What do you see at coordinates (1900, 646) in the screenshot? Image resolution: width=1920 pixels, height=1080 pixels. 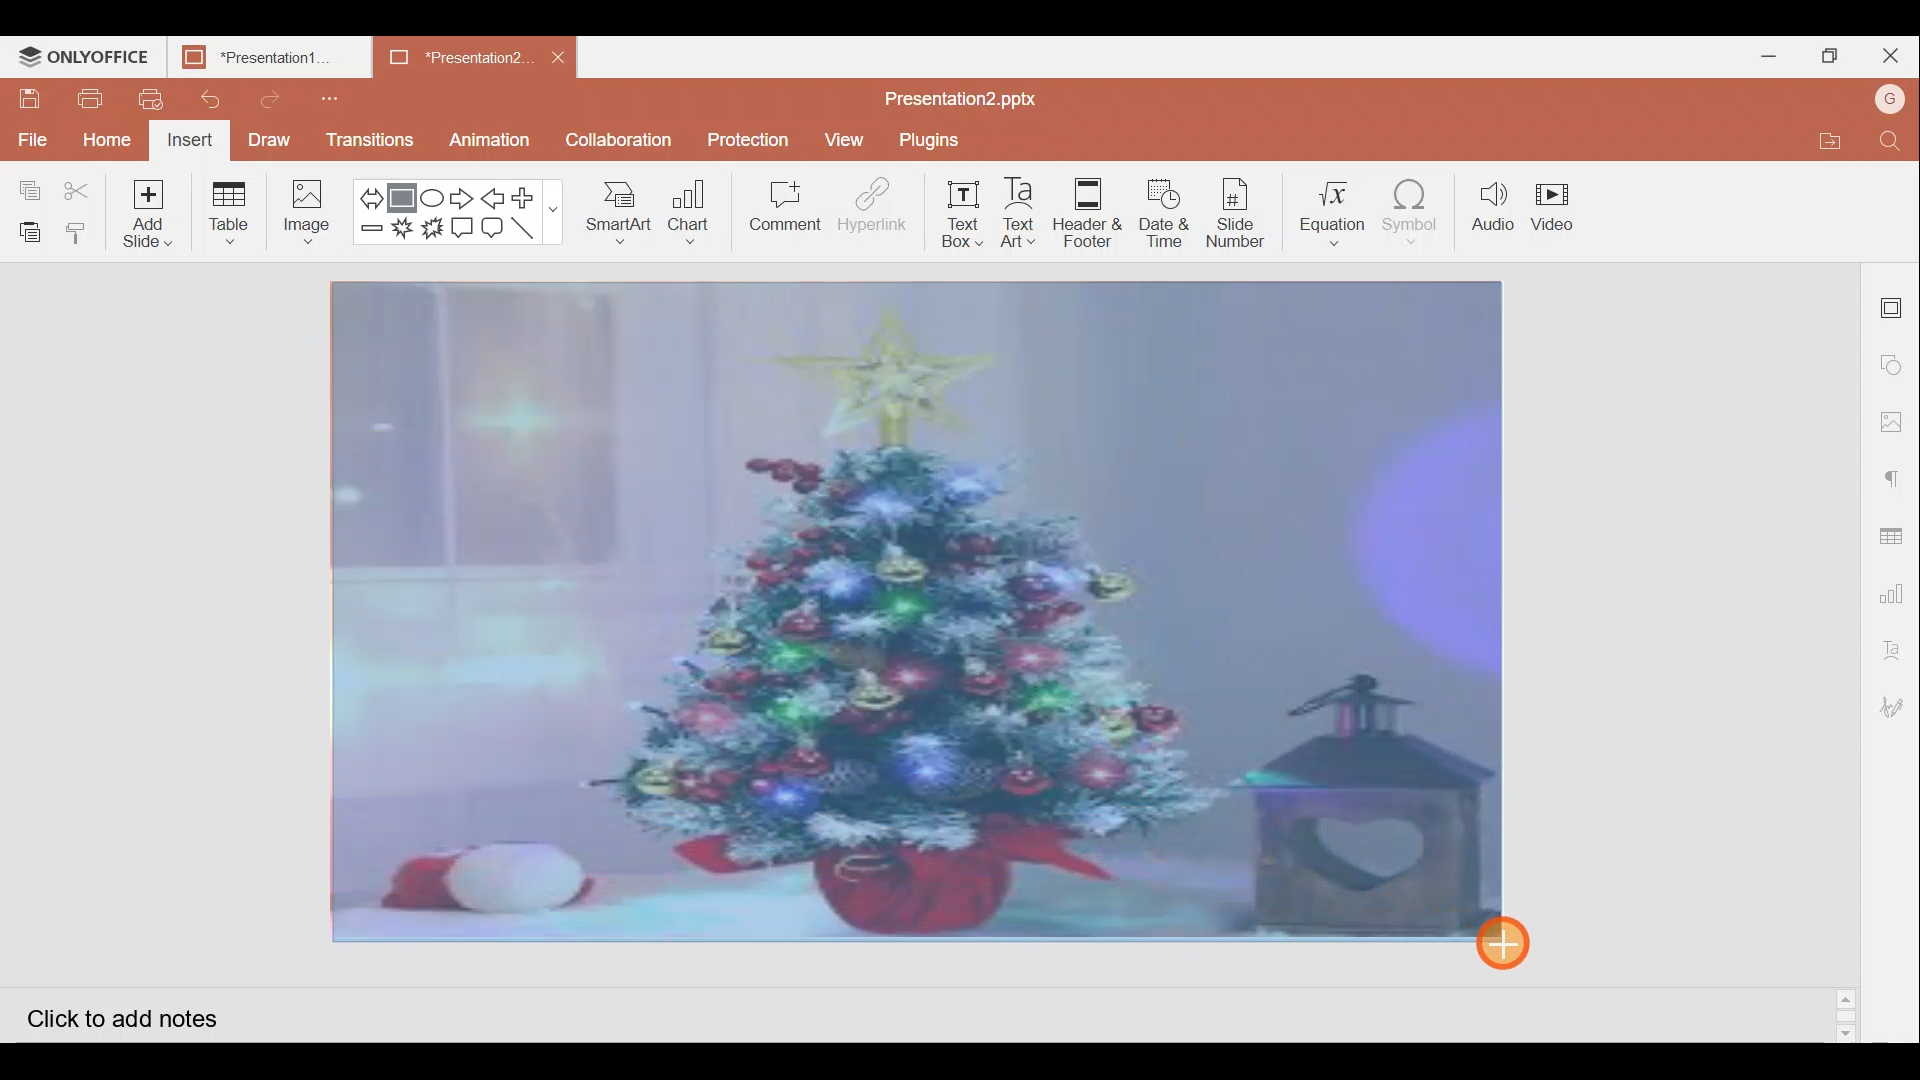 I see `Text Art settings` at bounding box center [1900, 646].